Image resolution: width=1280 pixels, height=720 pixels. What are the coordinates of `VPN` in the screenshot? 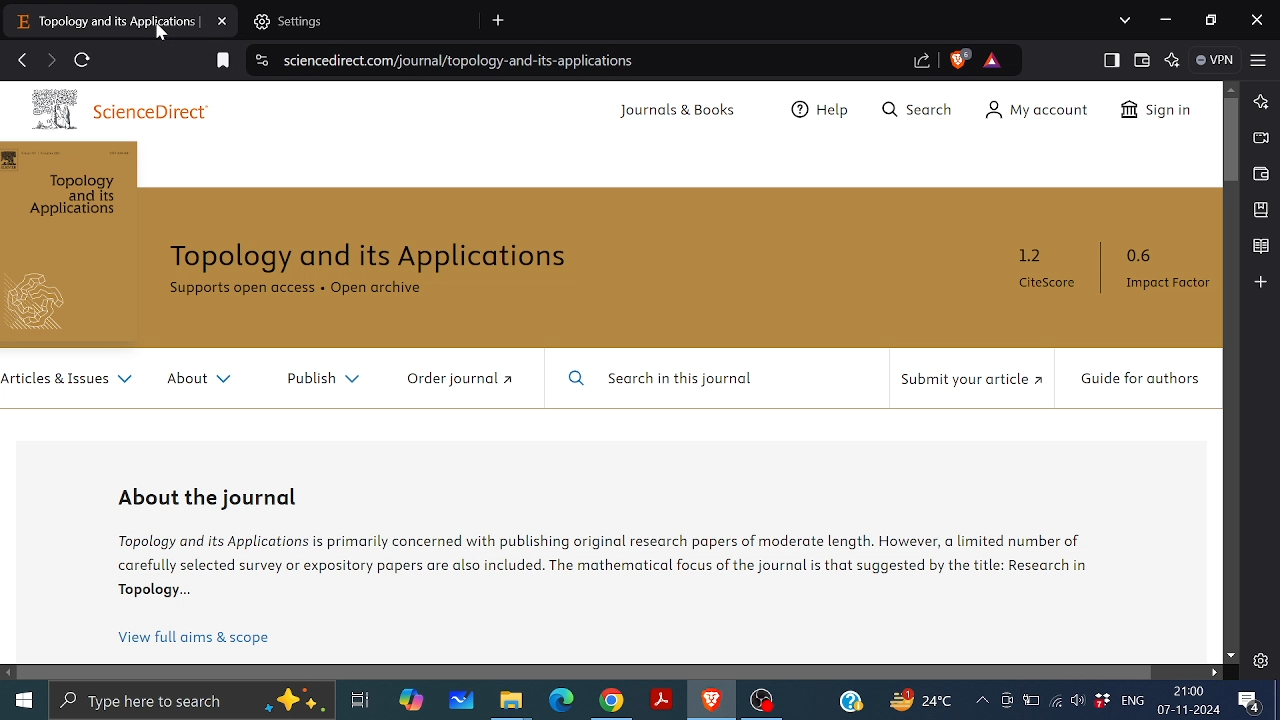 It's located at (1214, 60).